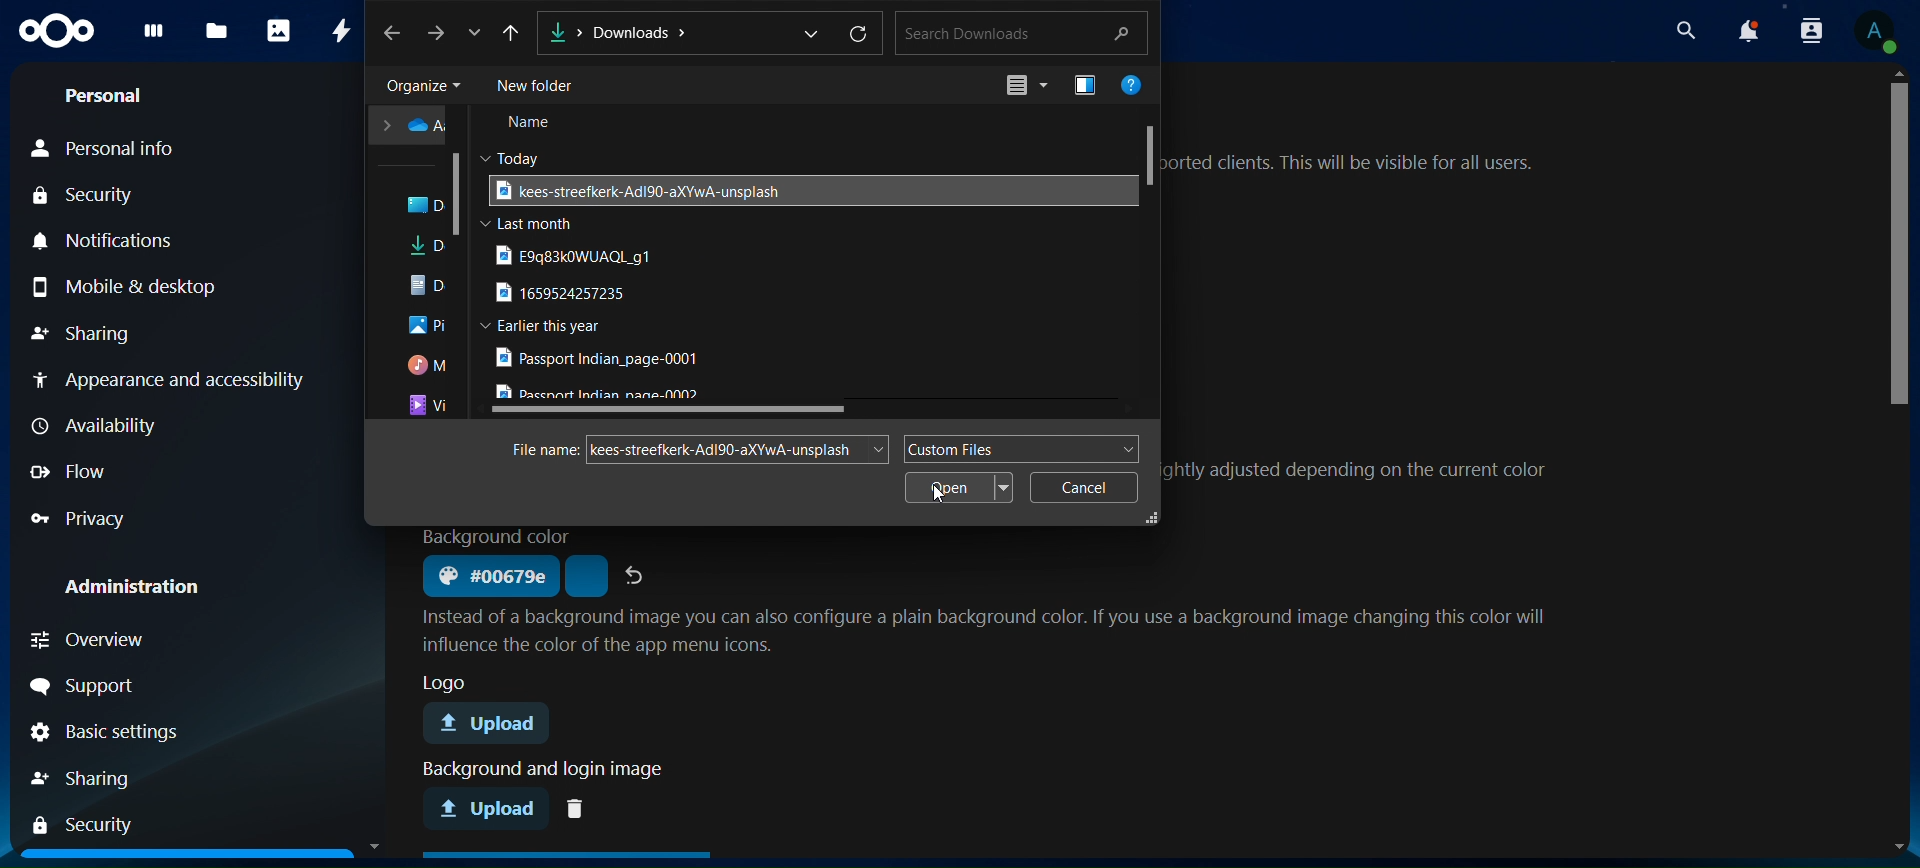  What do you see at coordinates (580, 807) in the screenshot?
I see `delete` at bounding box center [580, 807].